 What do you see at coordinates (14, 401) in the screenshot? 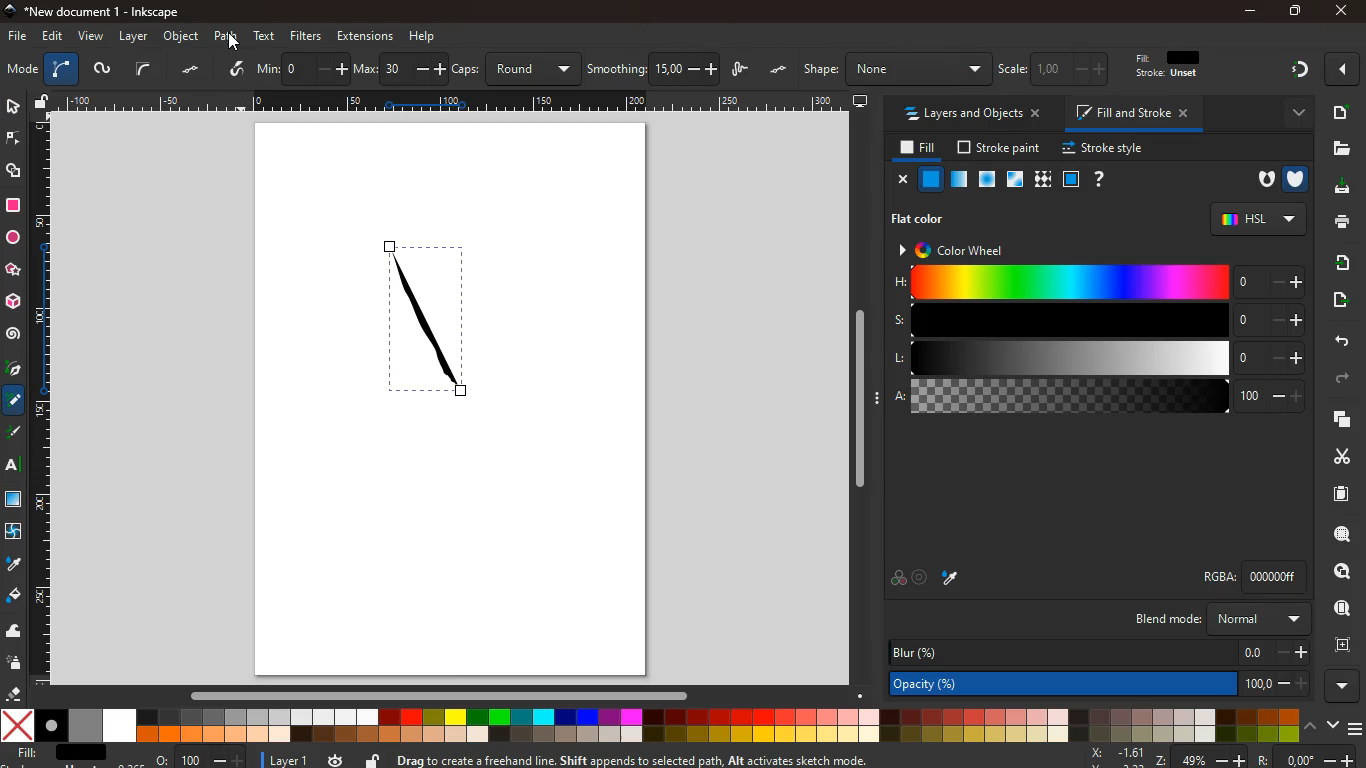
I see `coloring` at bounding box center [14, 401].